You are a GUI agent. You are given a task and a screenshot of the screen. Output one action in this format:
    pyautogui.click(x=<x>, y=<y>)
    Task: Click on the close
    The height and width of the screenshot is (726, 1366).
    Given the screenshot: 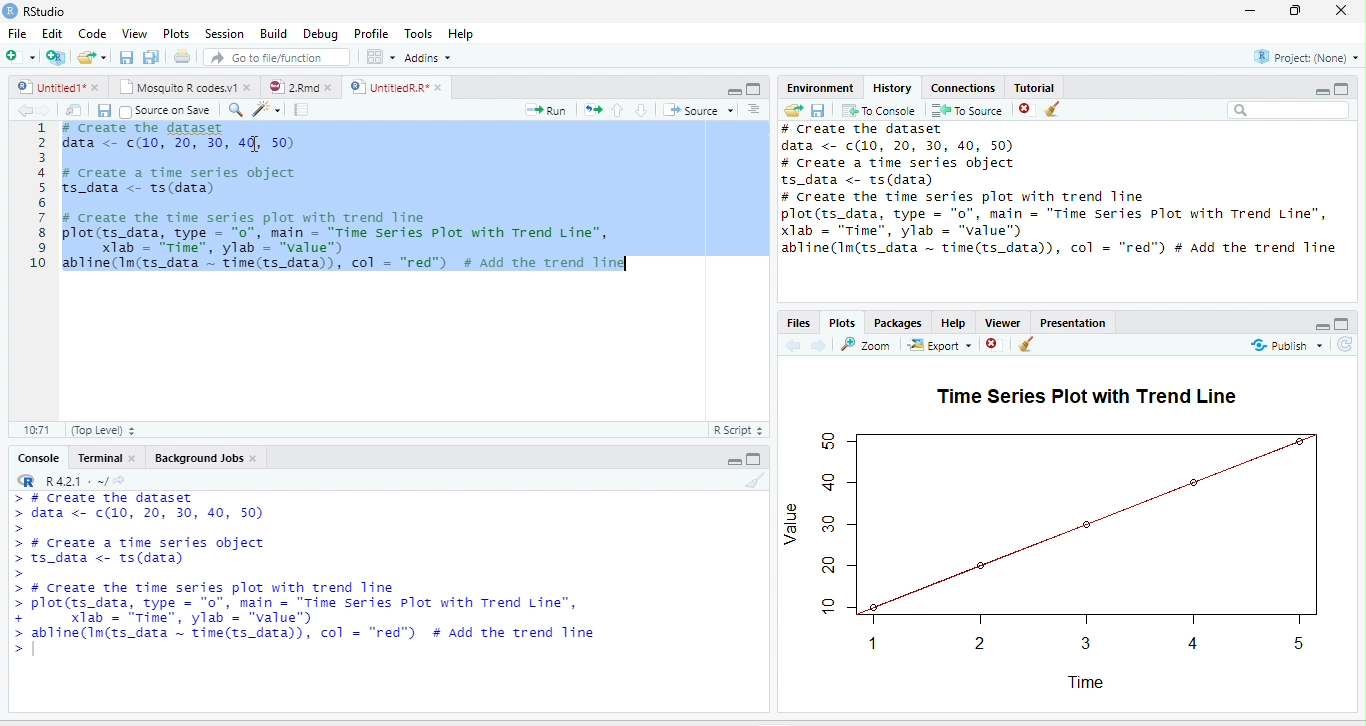 What is the action you would take?
    pyautogui.click(x=254, y=458)
    